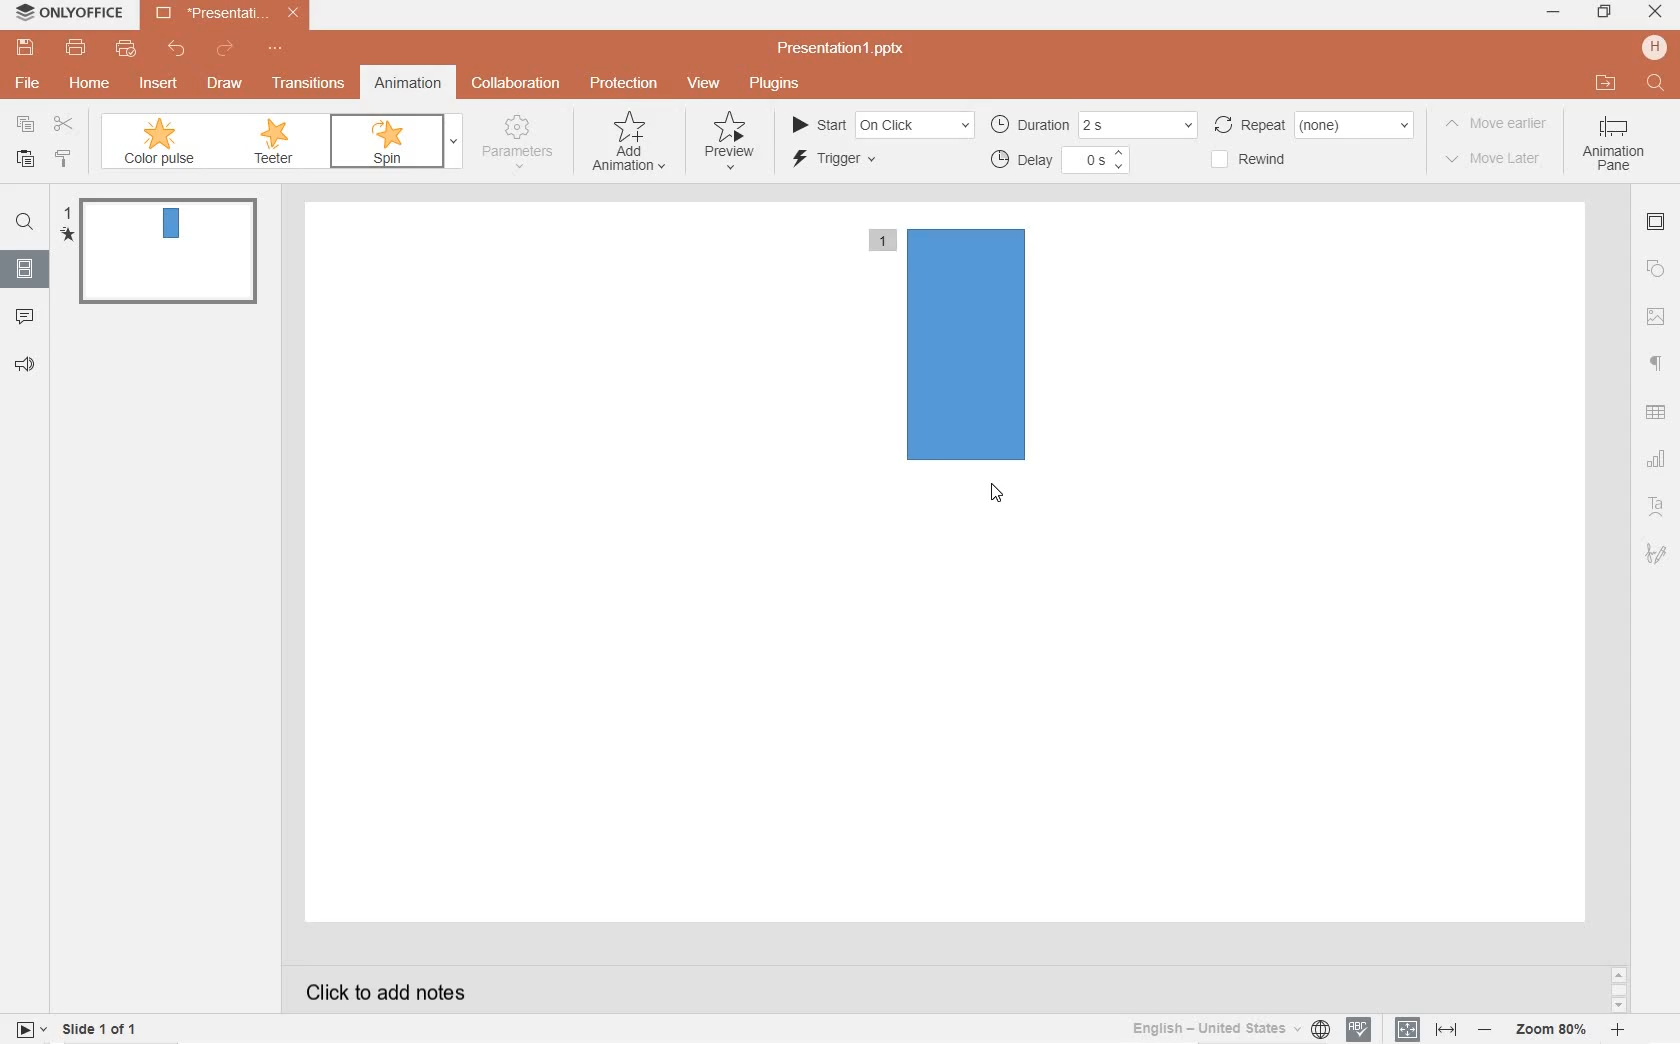 The image size is (1680, 1044). I want to click on move later, so click(1494, 163).